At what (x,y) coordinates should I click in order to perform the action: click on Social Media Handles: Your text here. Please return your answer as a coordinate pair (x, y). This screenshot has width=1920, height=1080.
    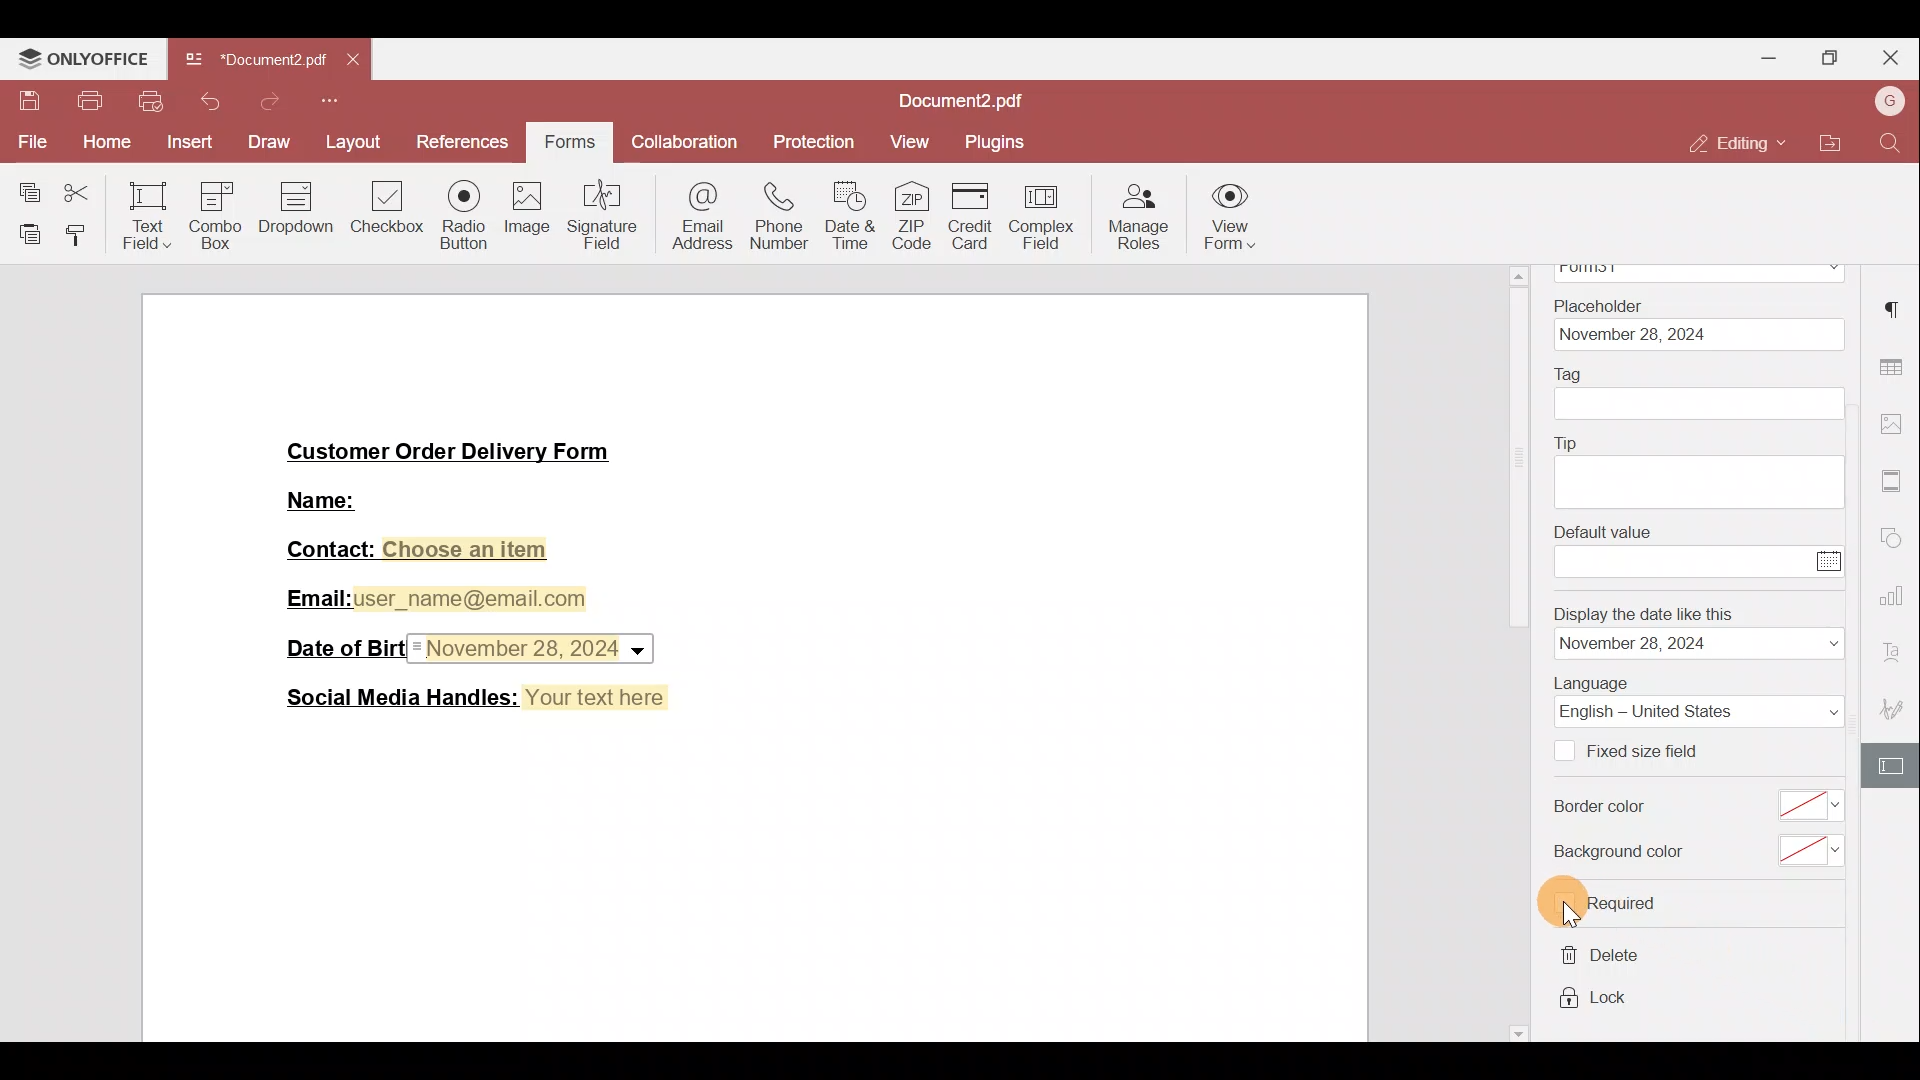
    Looking at the image, I should click on (477, 696).